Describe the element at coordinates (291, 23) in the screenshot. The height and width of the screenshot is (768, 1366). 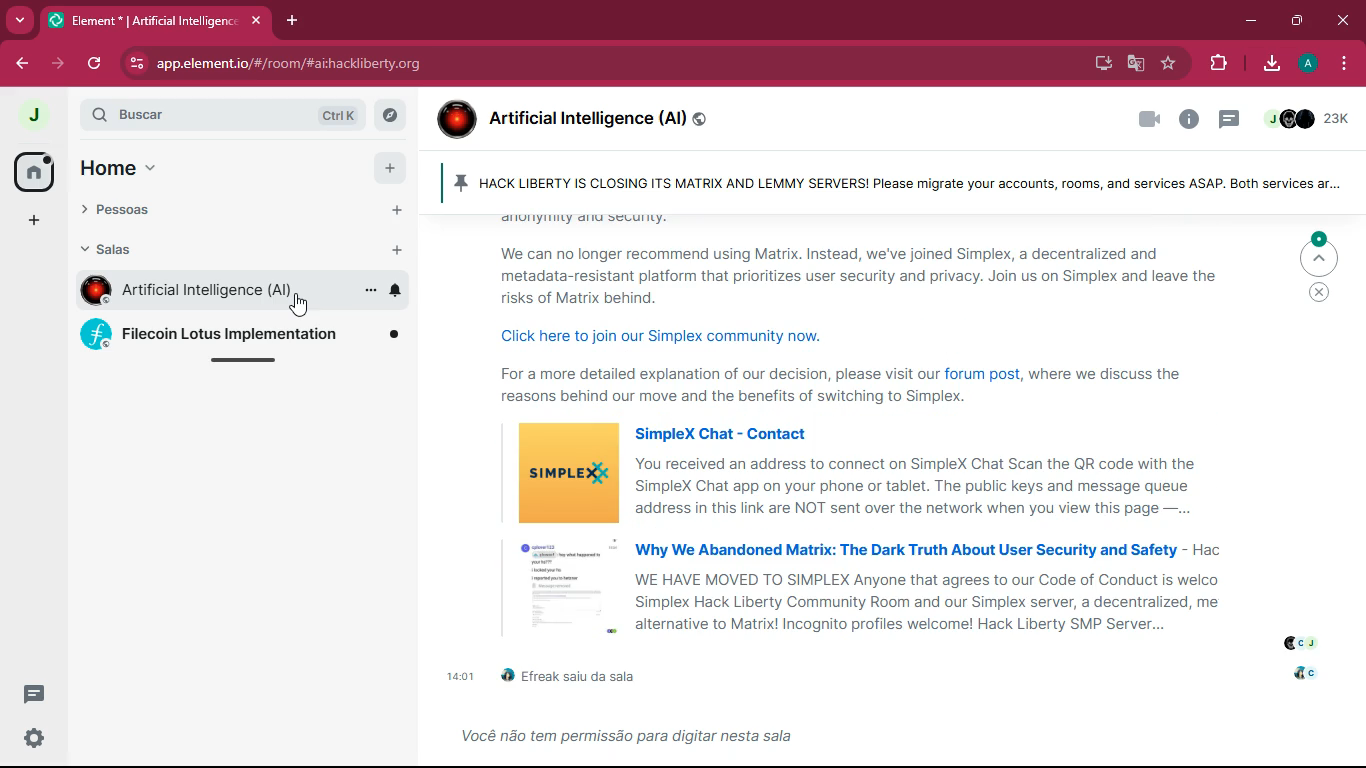
I see `add tab` at that location.